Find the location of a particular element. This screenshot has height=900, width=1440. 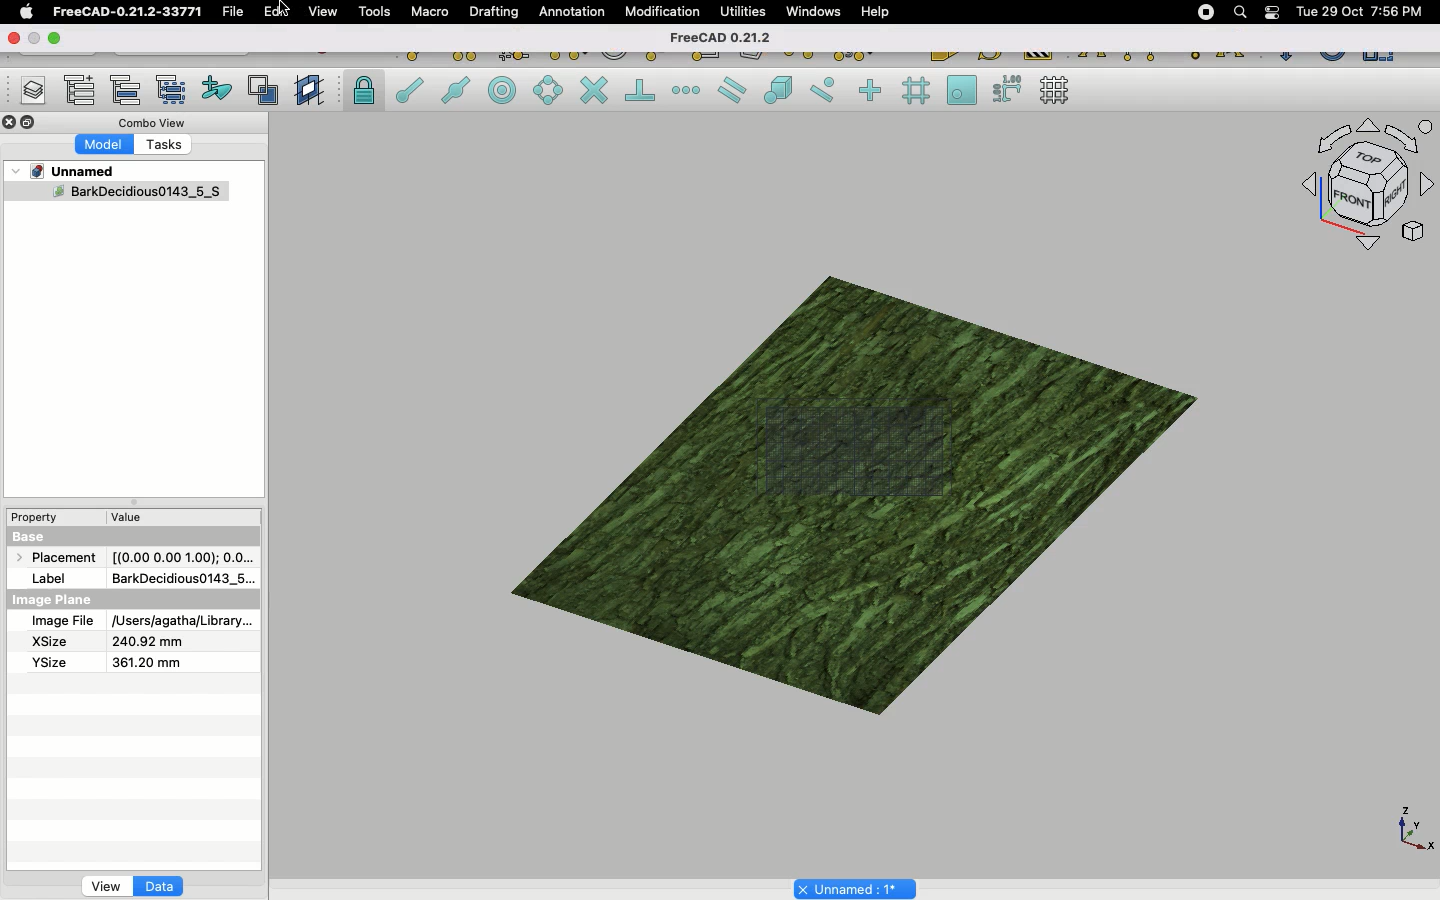

Tools is located at coordinates (374, 12).